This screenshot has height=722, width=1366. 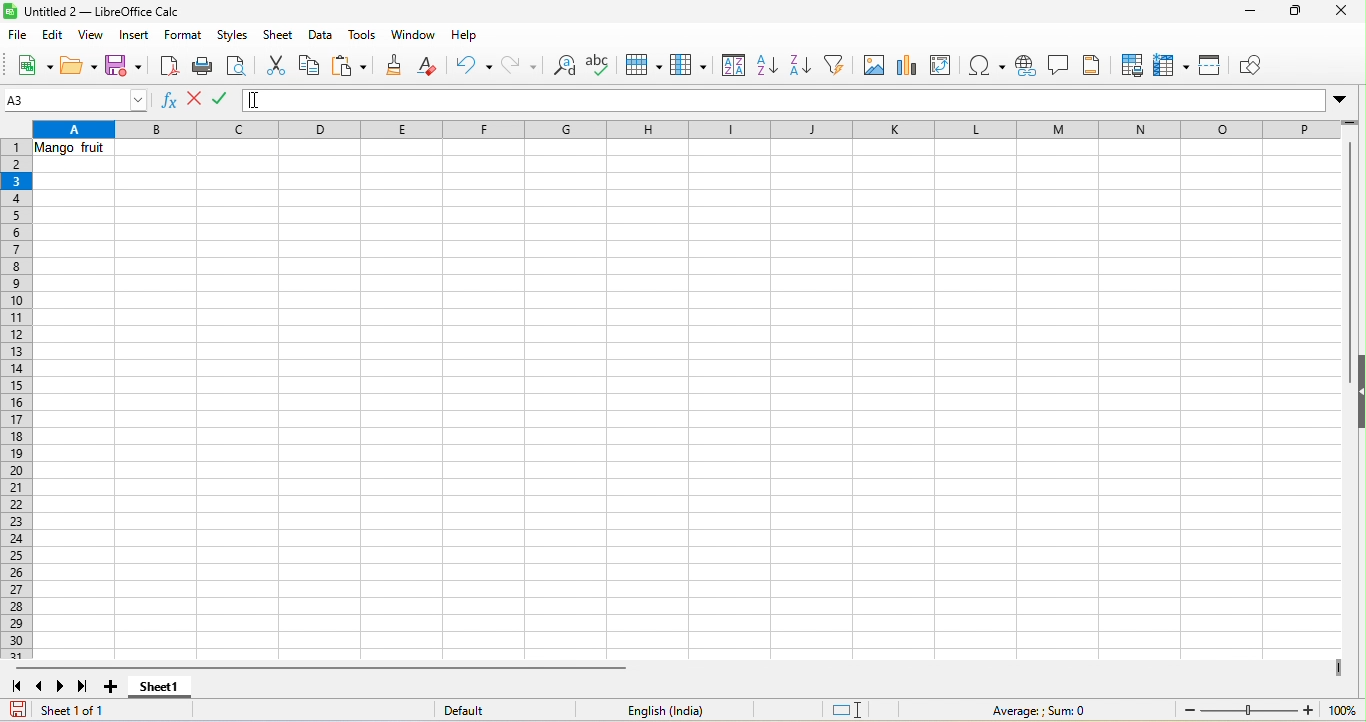 What do you see at coordinates (520, 65) in the screenshot?
I see `redo` at bounding box center [520, 65].